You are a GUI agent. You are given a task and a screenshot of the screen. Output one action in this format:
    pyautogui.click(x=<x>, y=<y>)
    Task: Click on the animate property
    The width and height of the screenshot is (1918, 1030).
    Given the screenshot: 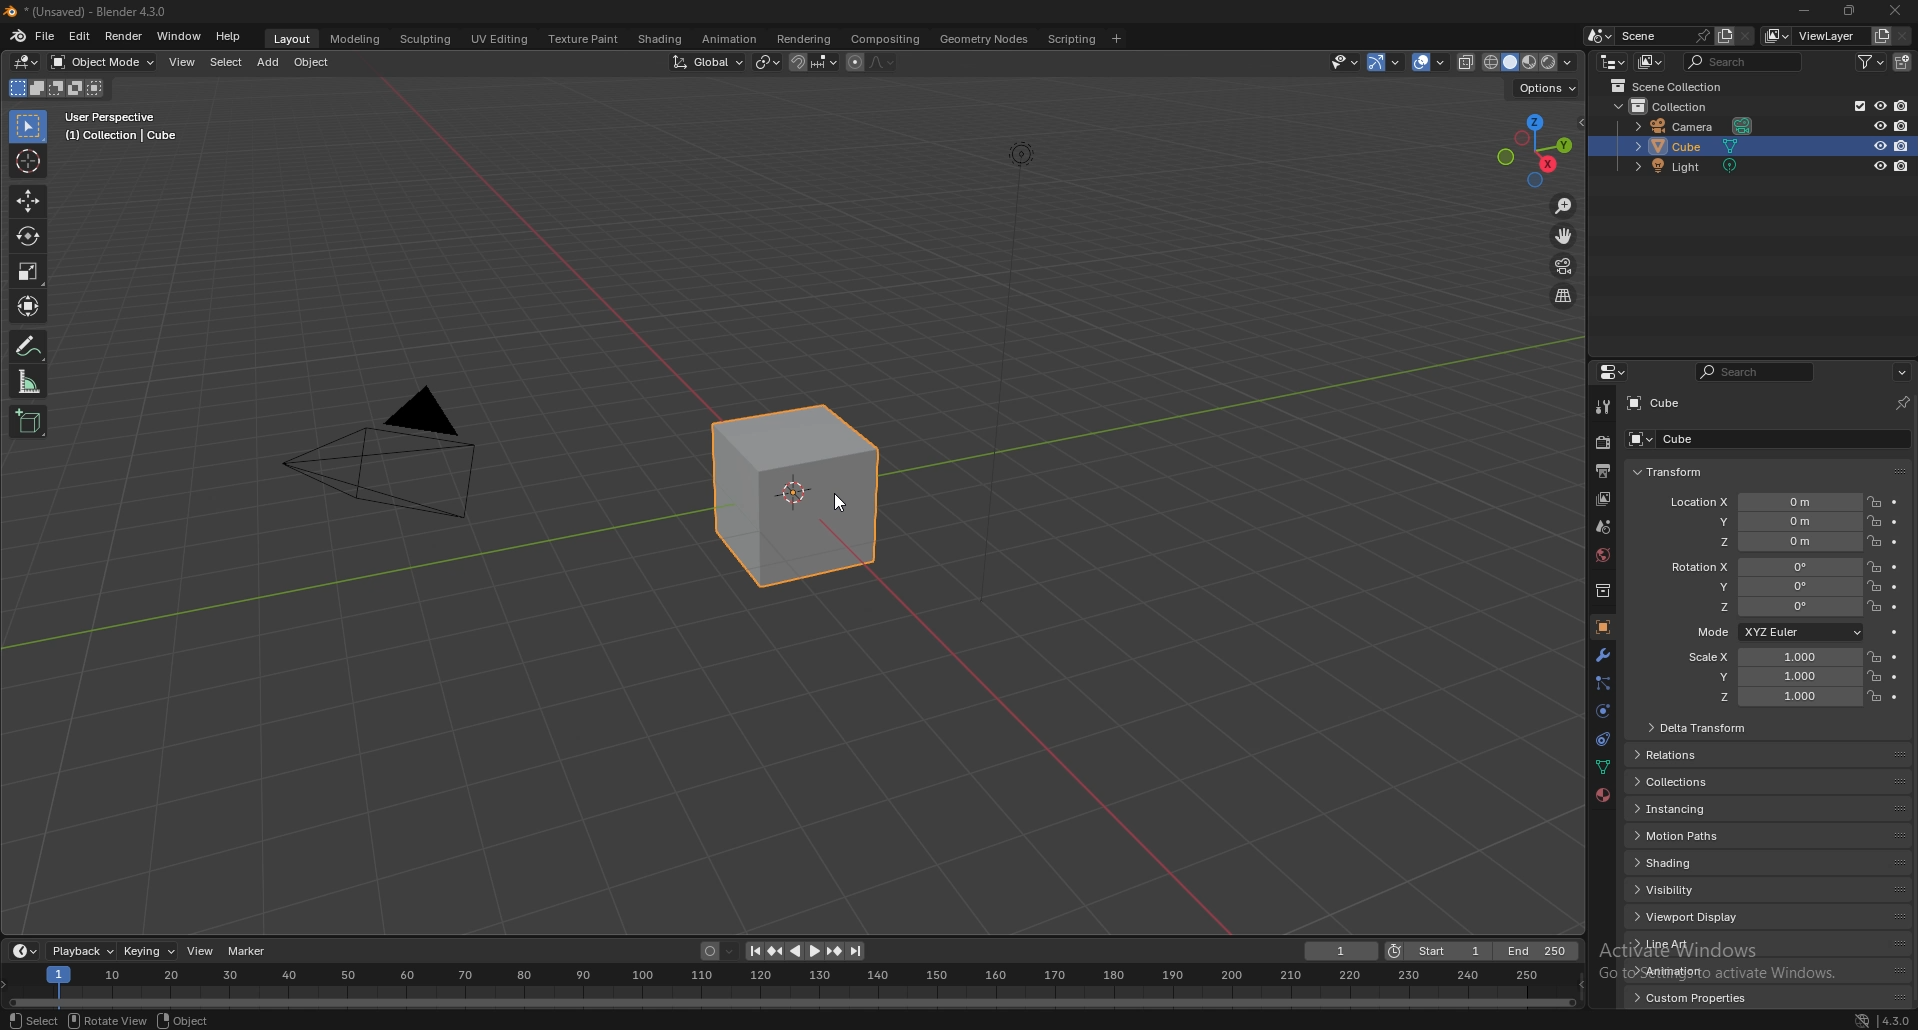 What is the action you would take?
    pyautogui.click(x=1895, y=607)
    